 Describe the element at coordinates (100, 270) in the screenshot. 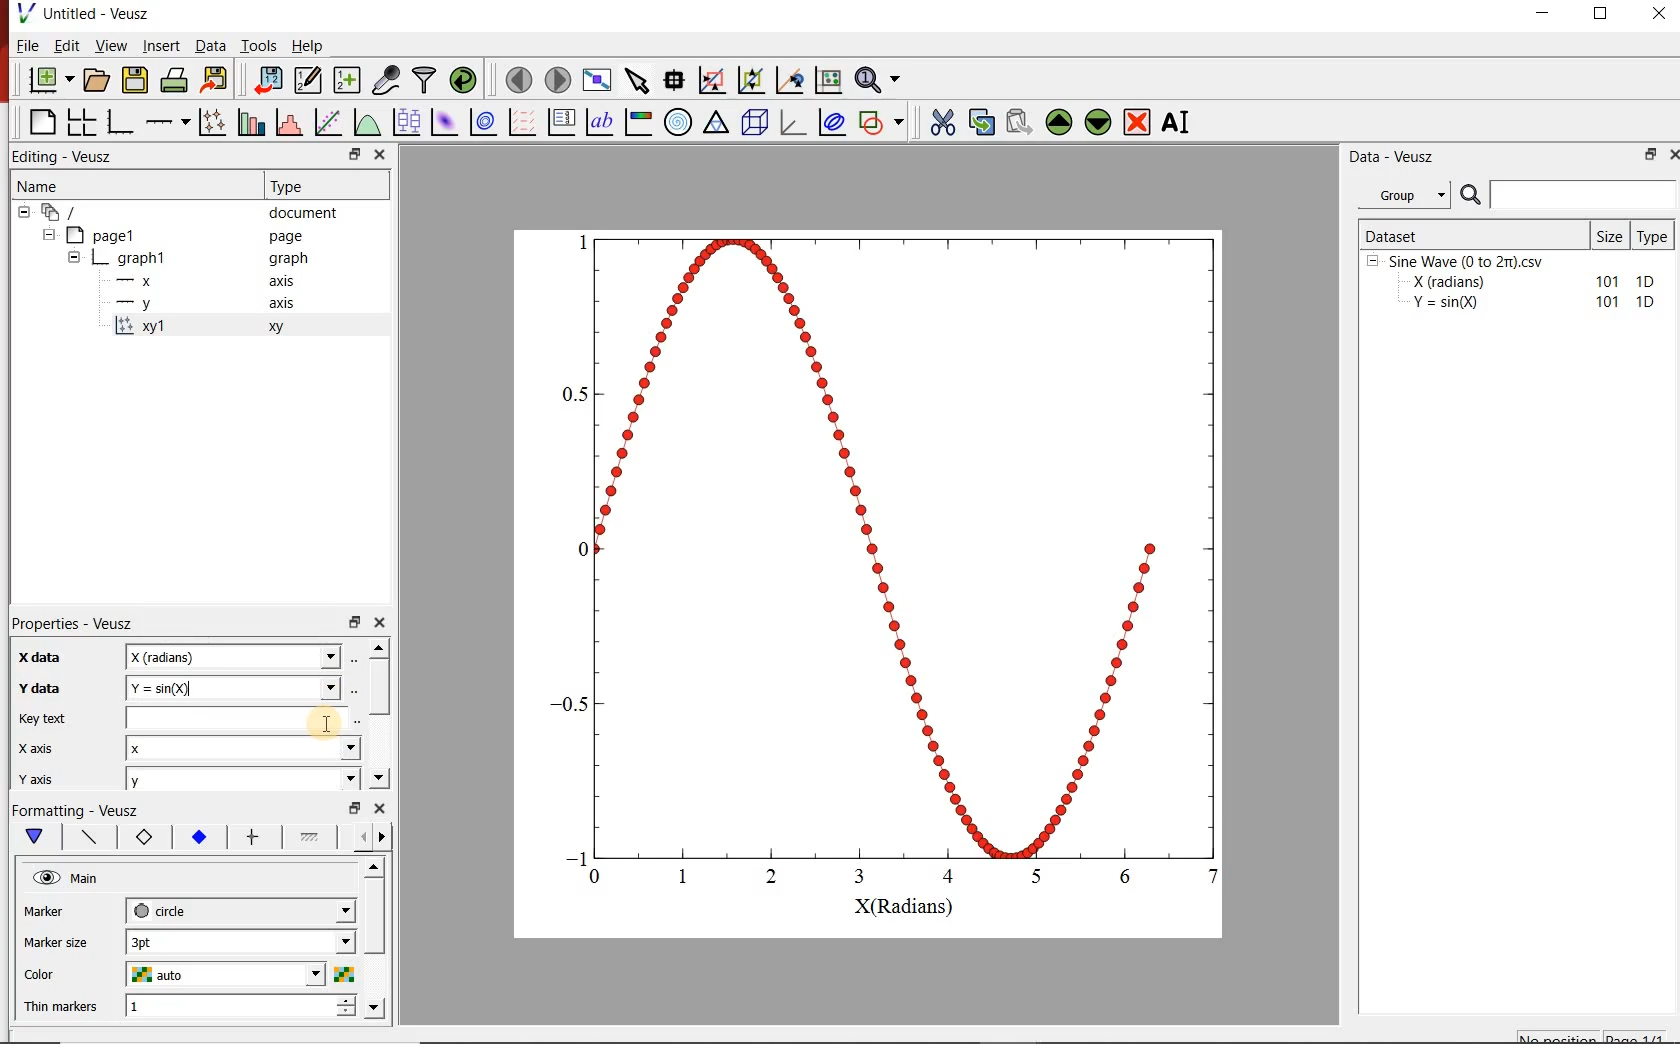

I see `Page 1 Graph 1` at that location.